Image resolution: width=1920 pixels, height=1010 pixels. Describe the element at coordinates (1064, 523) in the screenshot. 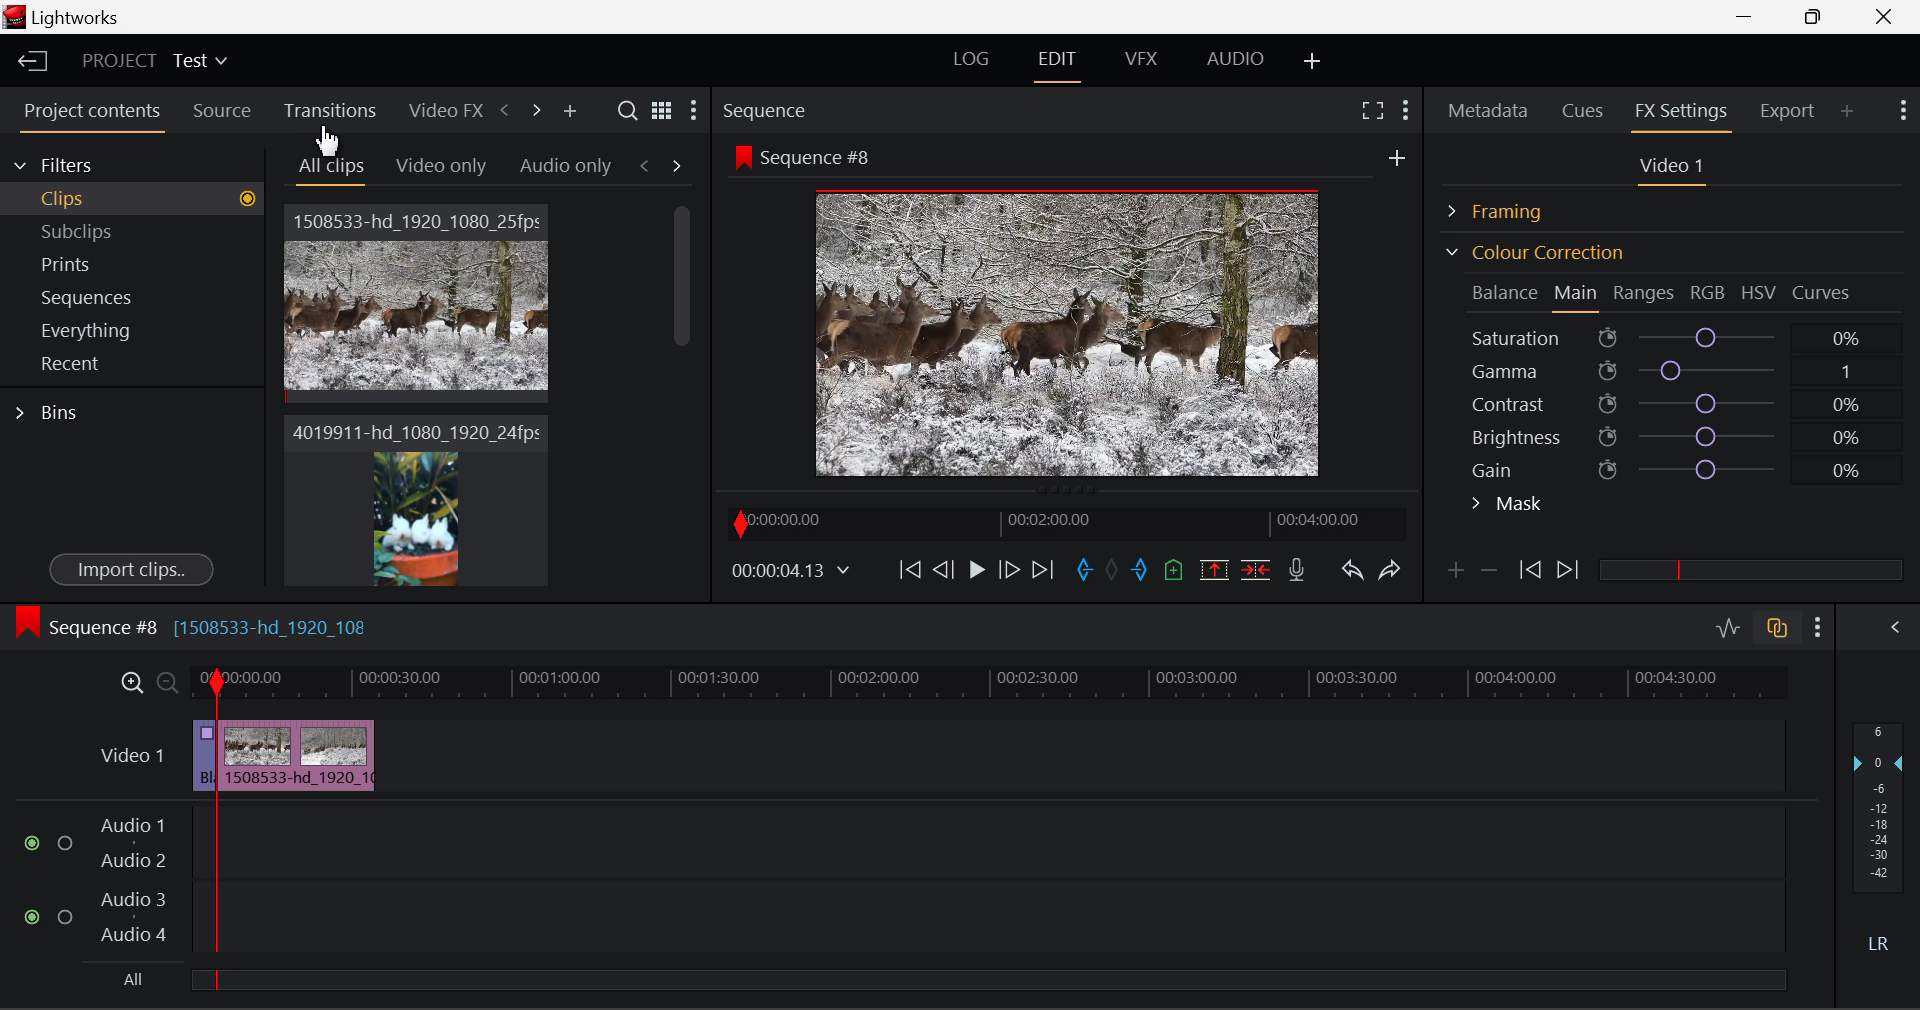

I see `Project Timeline Navigator` at that location.